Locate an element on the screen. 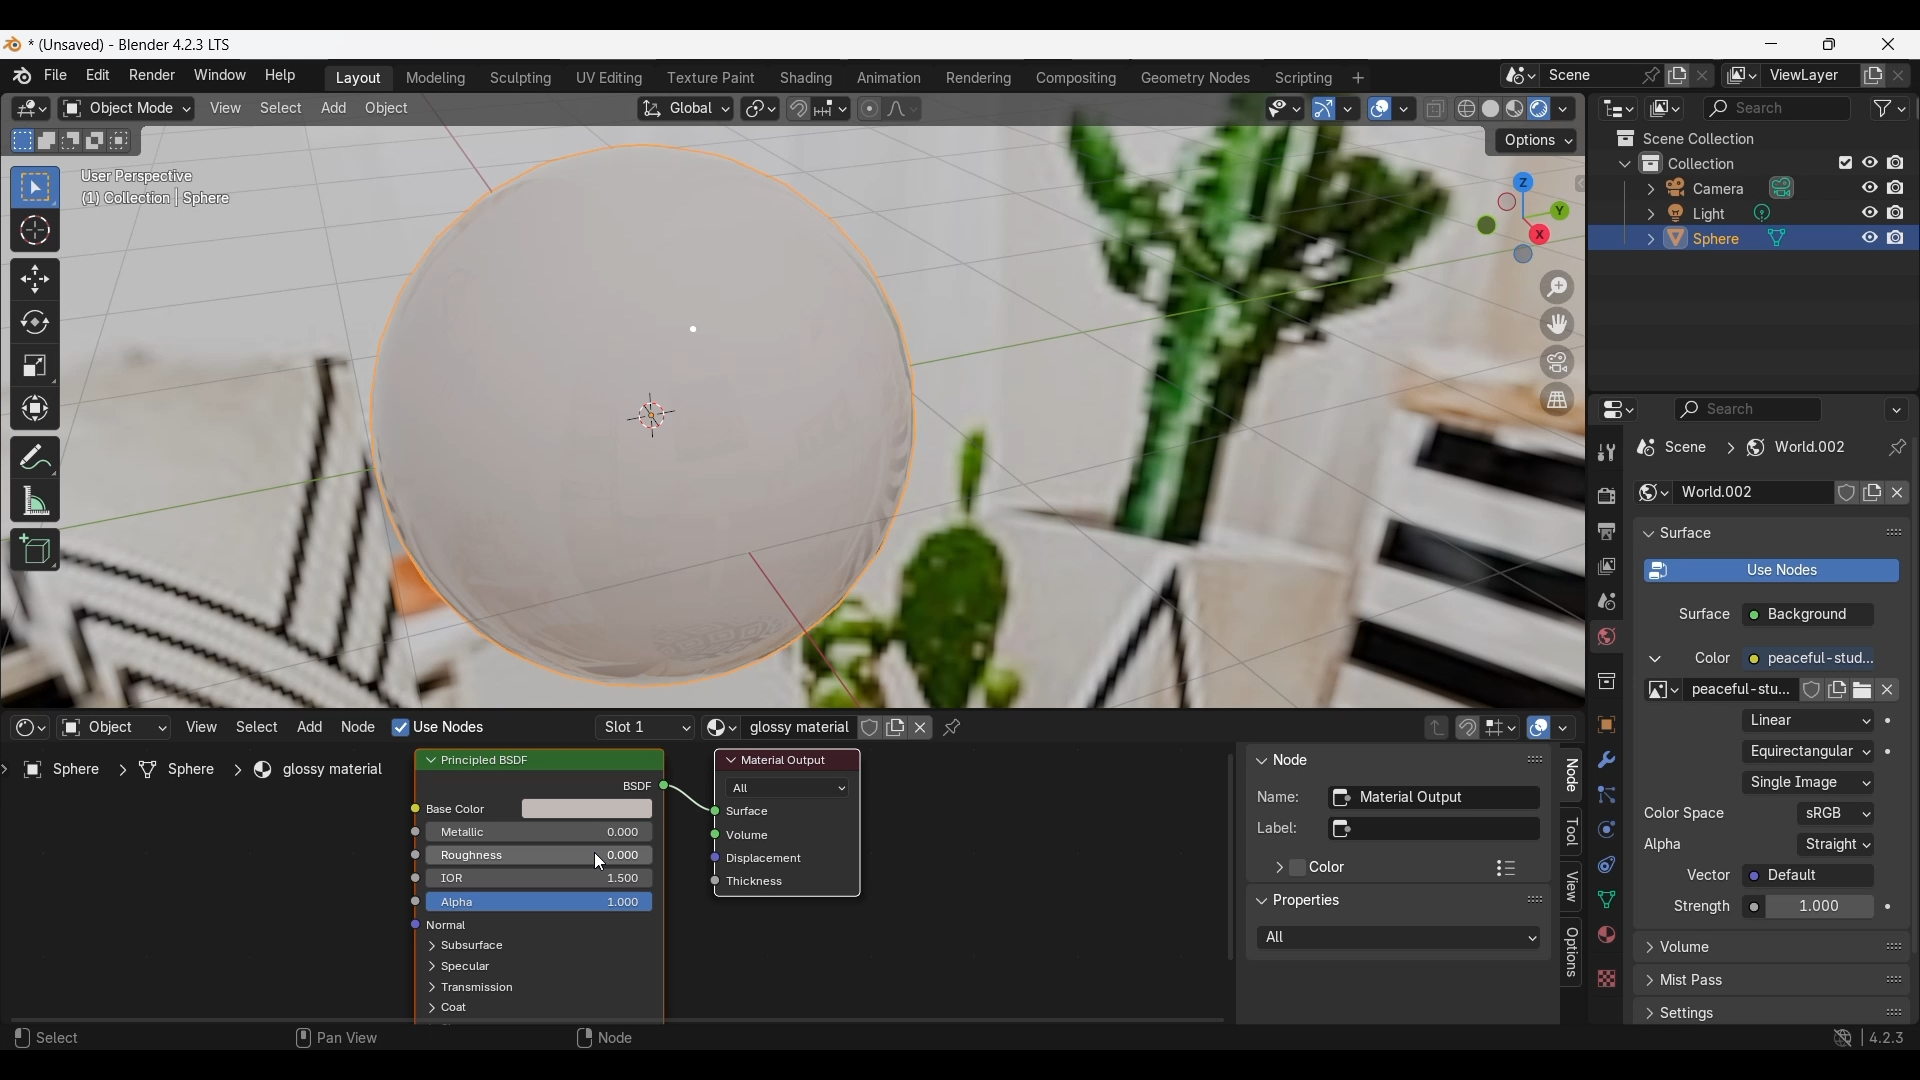 The width and height of the screenshot is (1920, 1080). Move the view is located at coordinates (1557, 325).